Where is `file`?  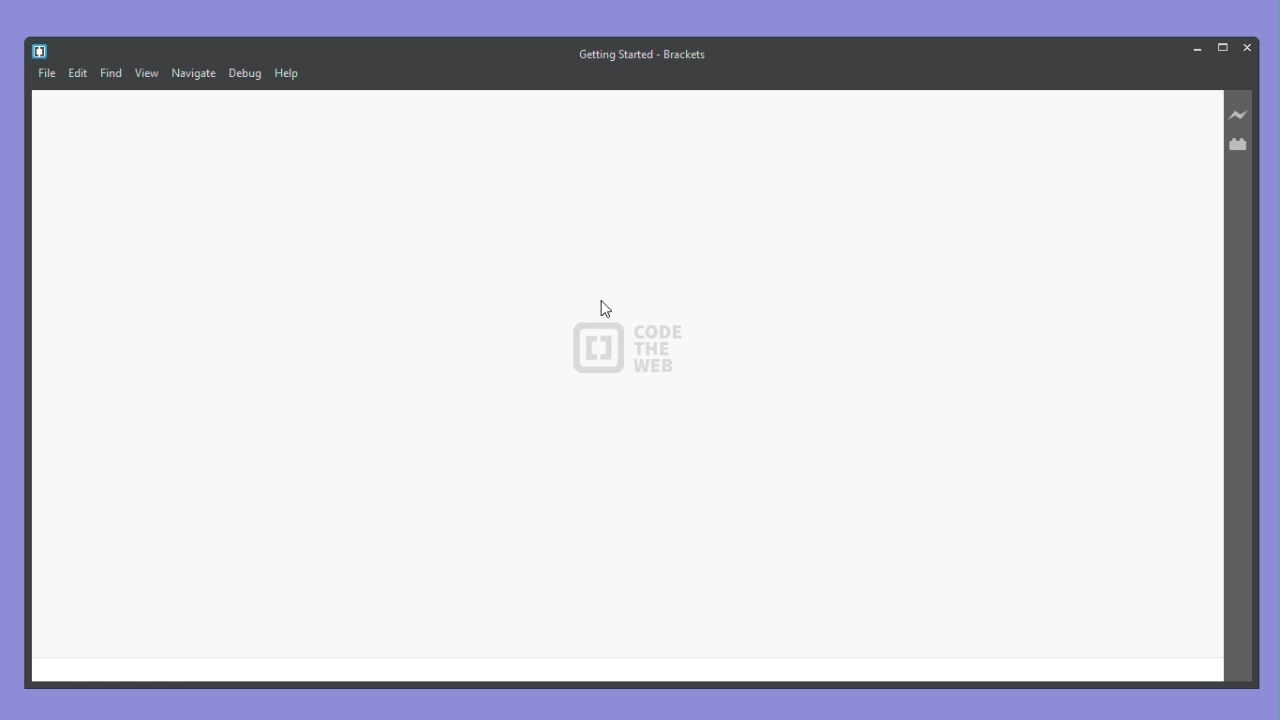 file is located at coordinates (46, 74).